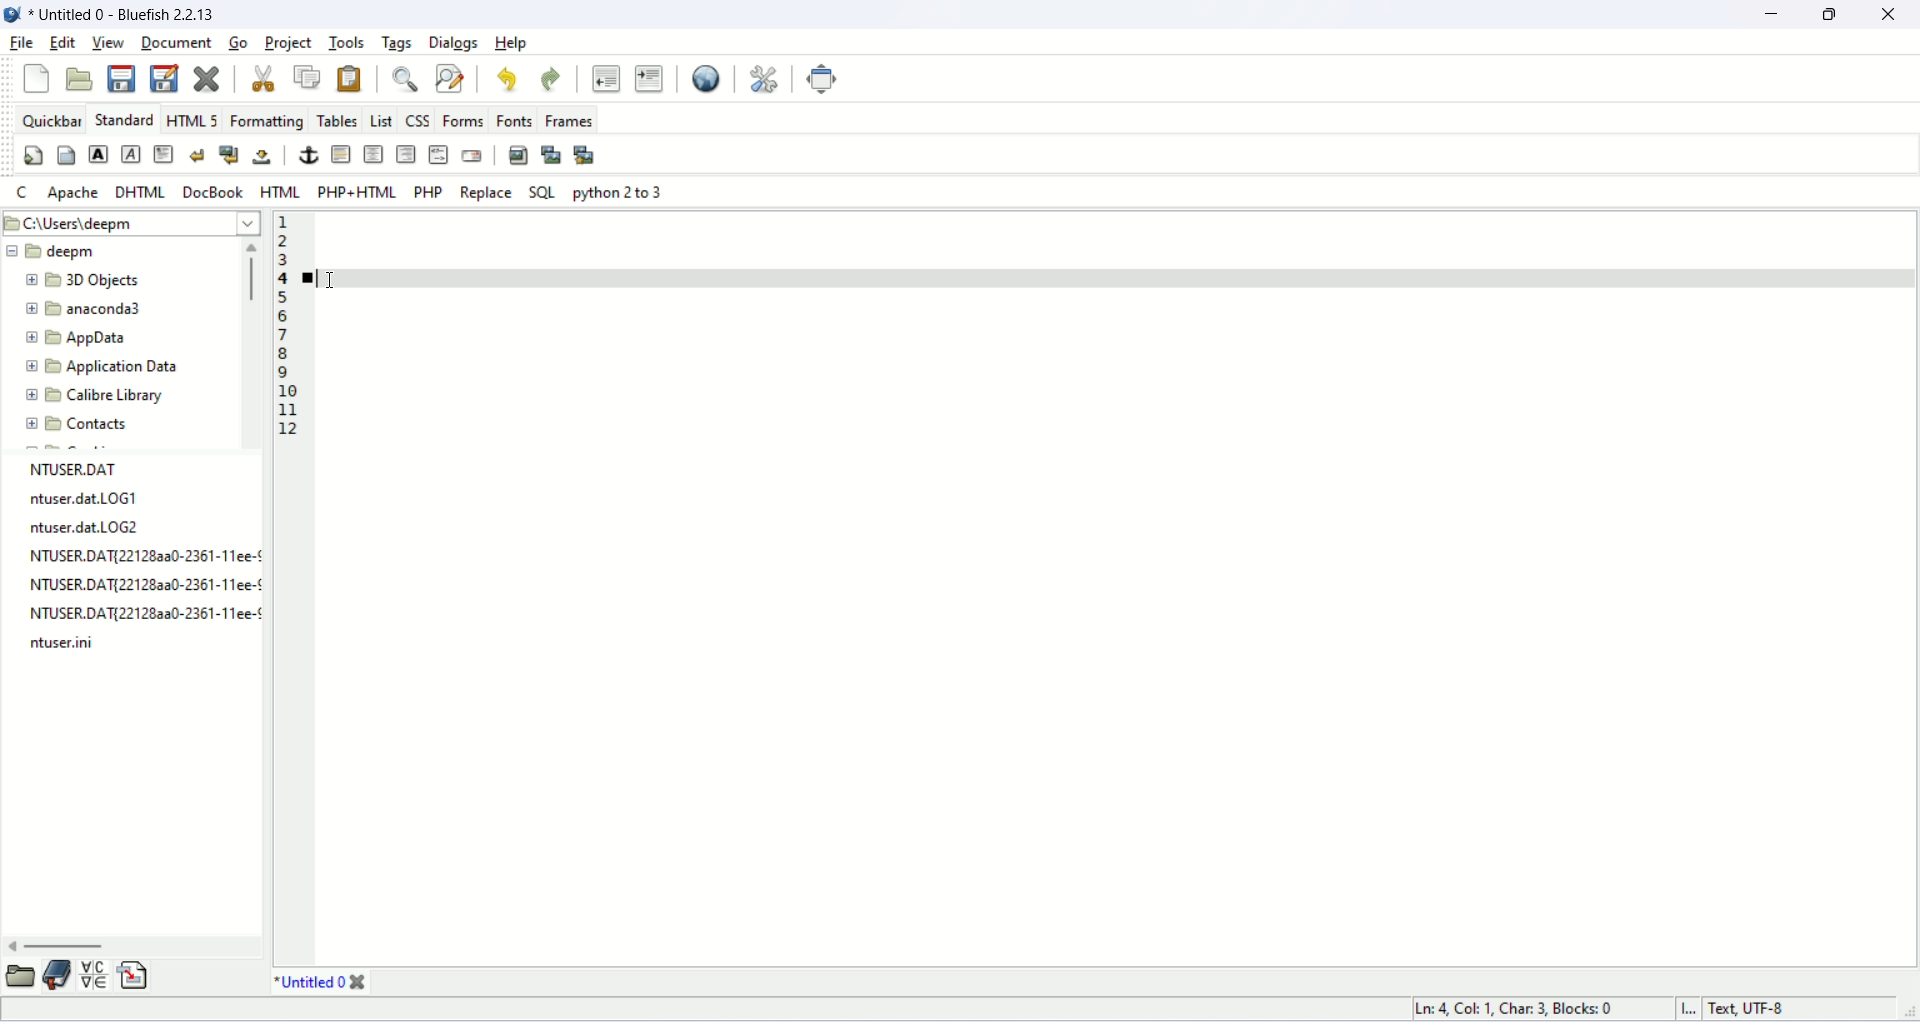  Describe the element at coordinates (550, 156) in the screenshot. I see `insert thumbnail` at that location.